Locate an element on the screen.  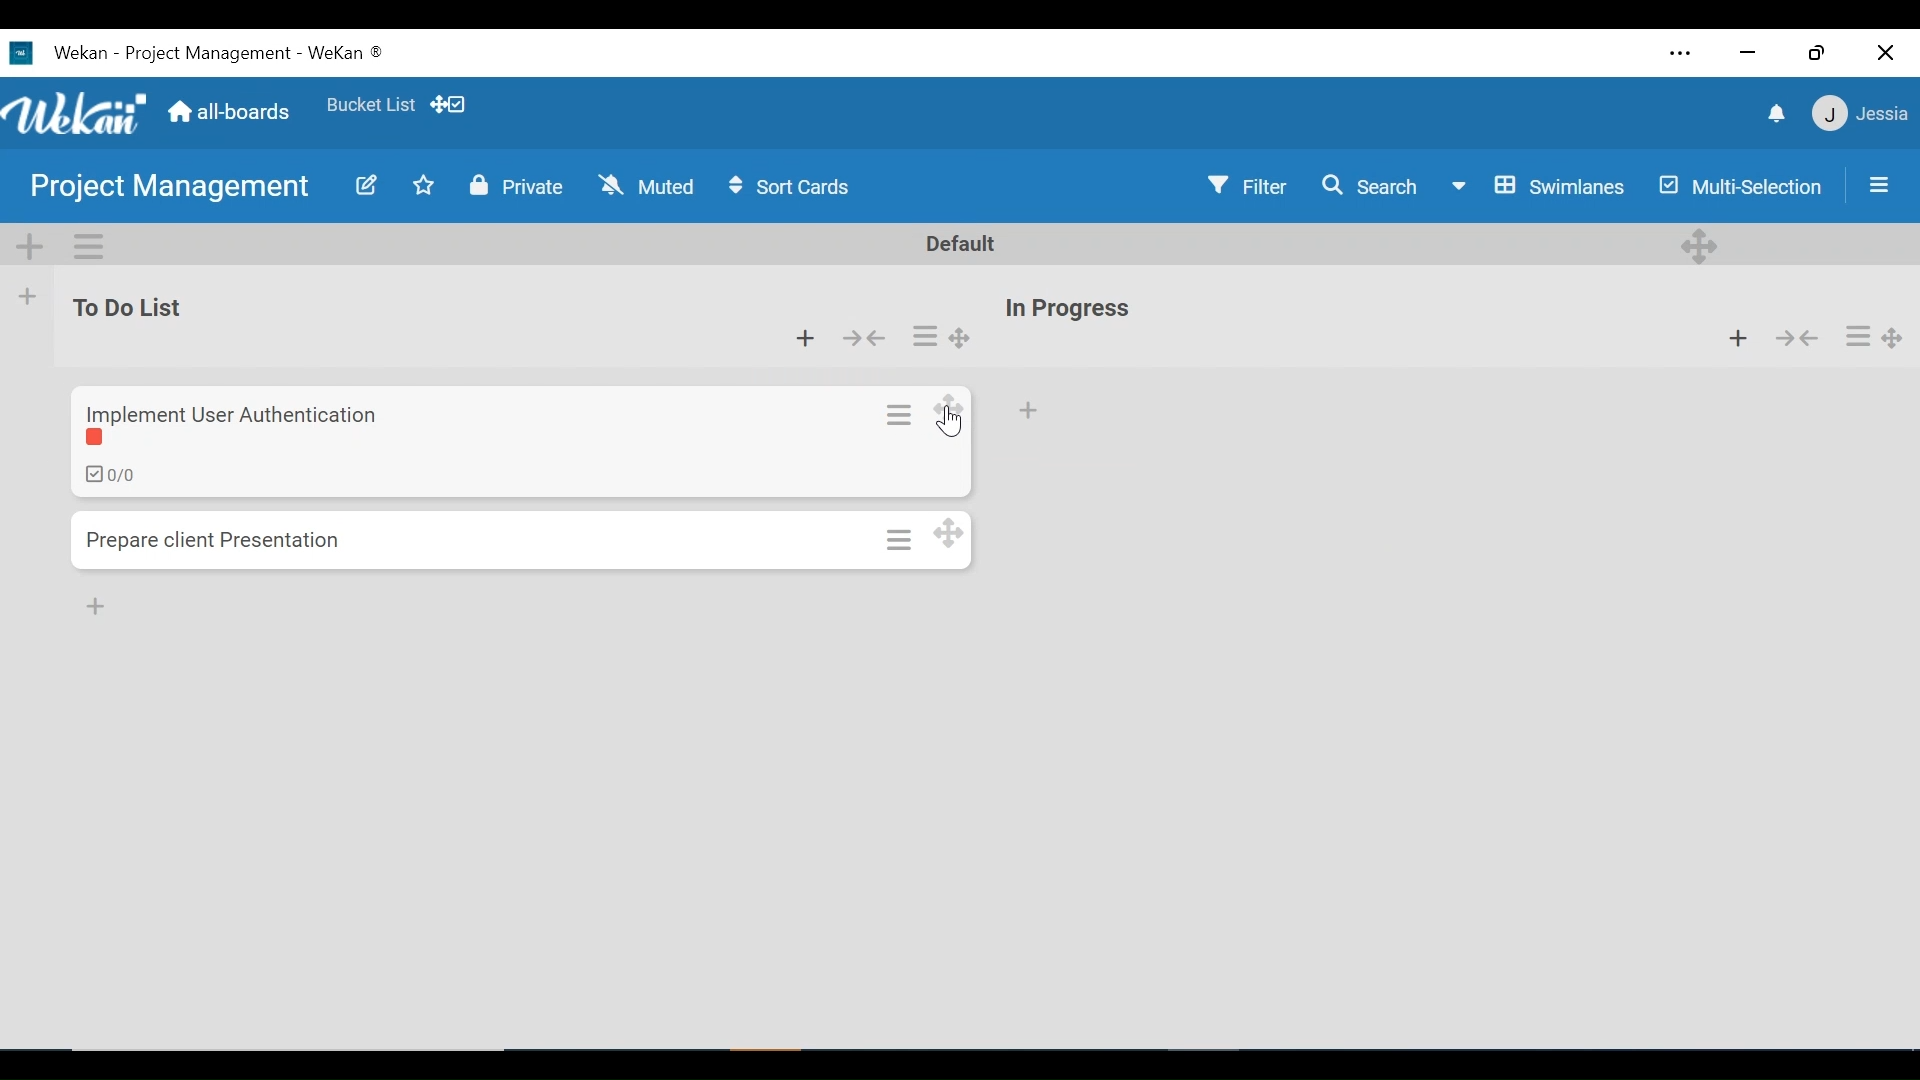
Add card to bottom of list is located at coordinates (92, 606).